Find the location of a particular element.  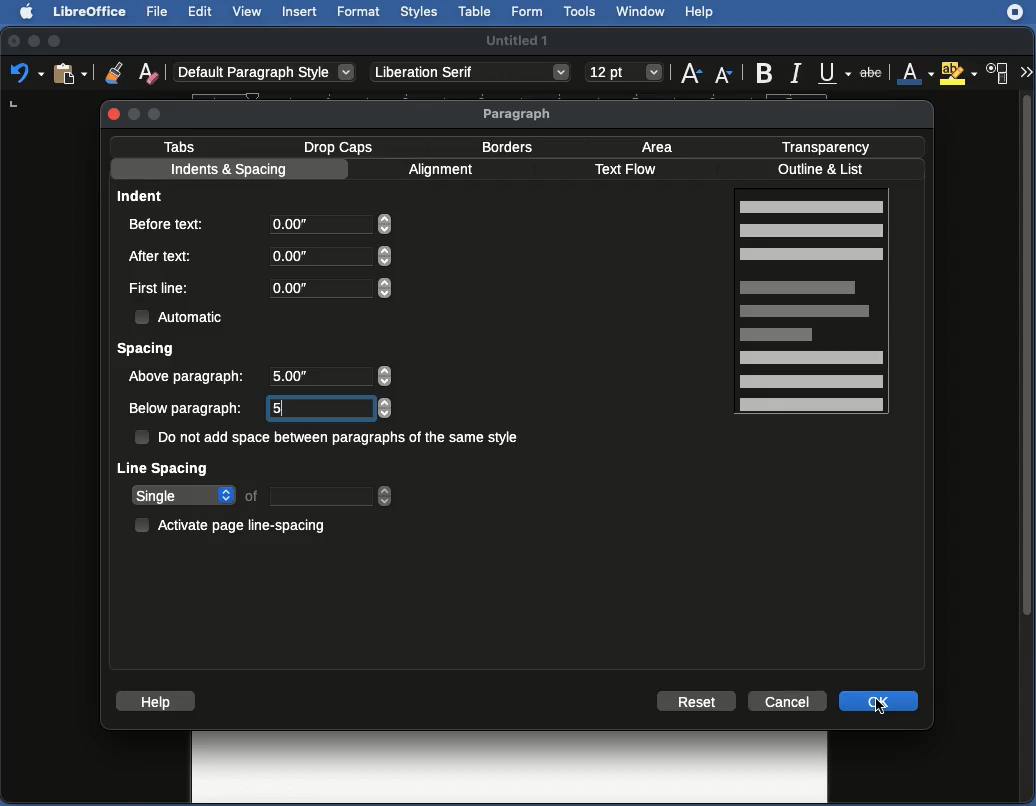

5.00" is located at coordinates (328, 375).